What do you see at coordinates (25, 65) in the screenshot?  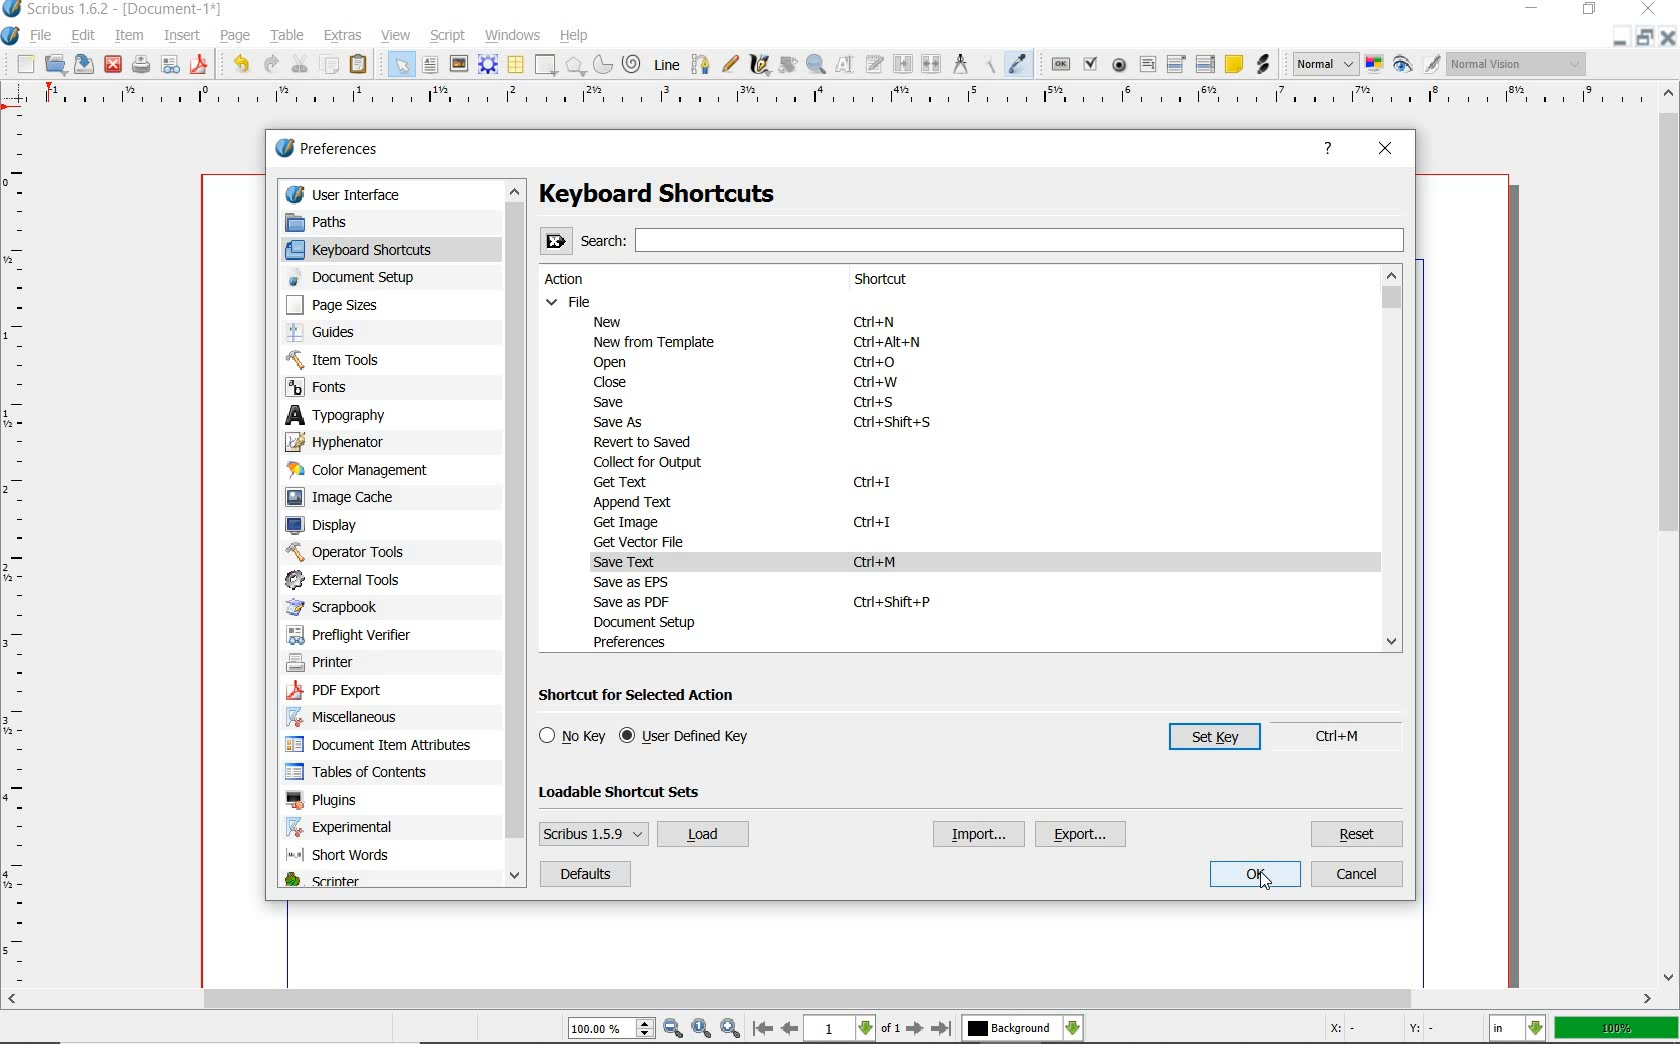 I see `new` at bounding box center [25, 65].